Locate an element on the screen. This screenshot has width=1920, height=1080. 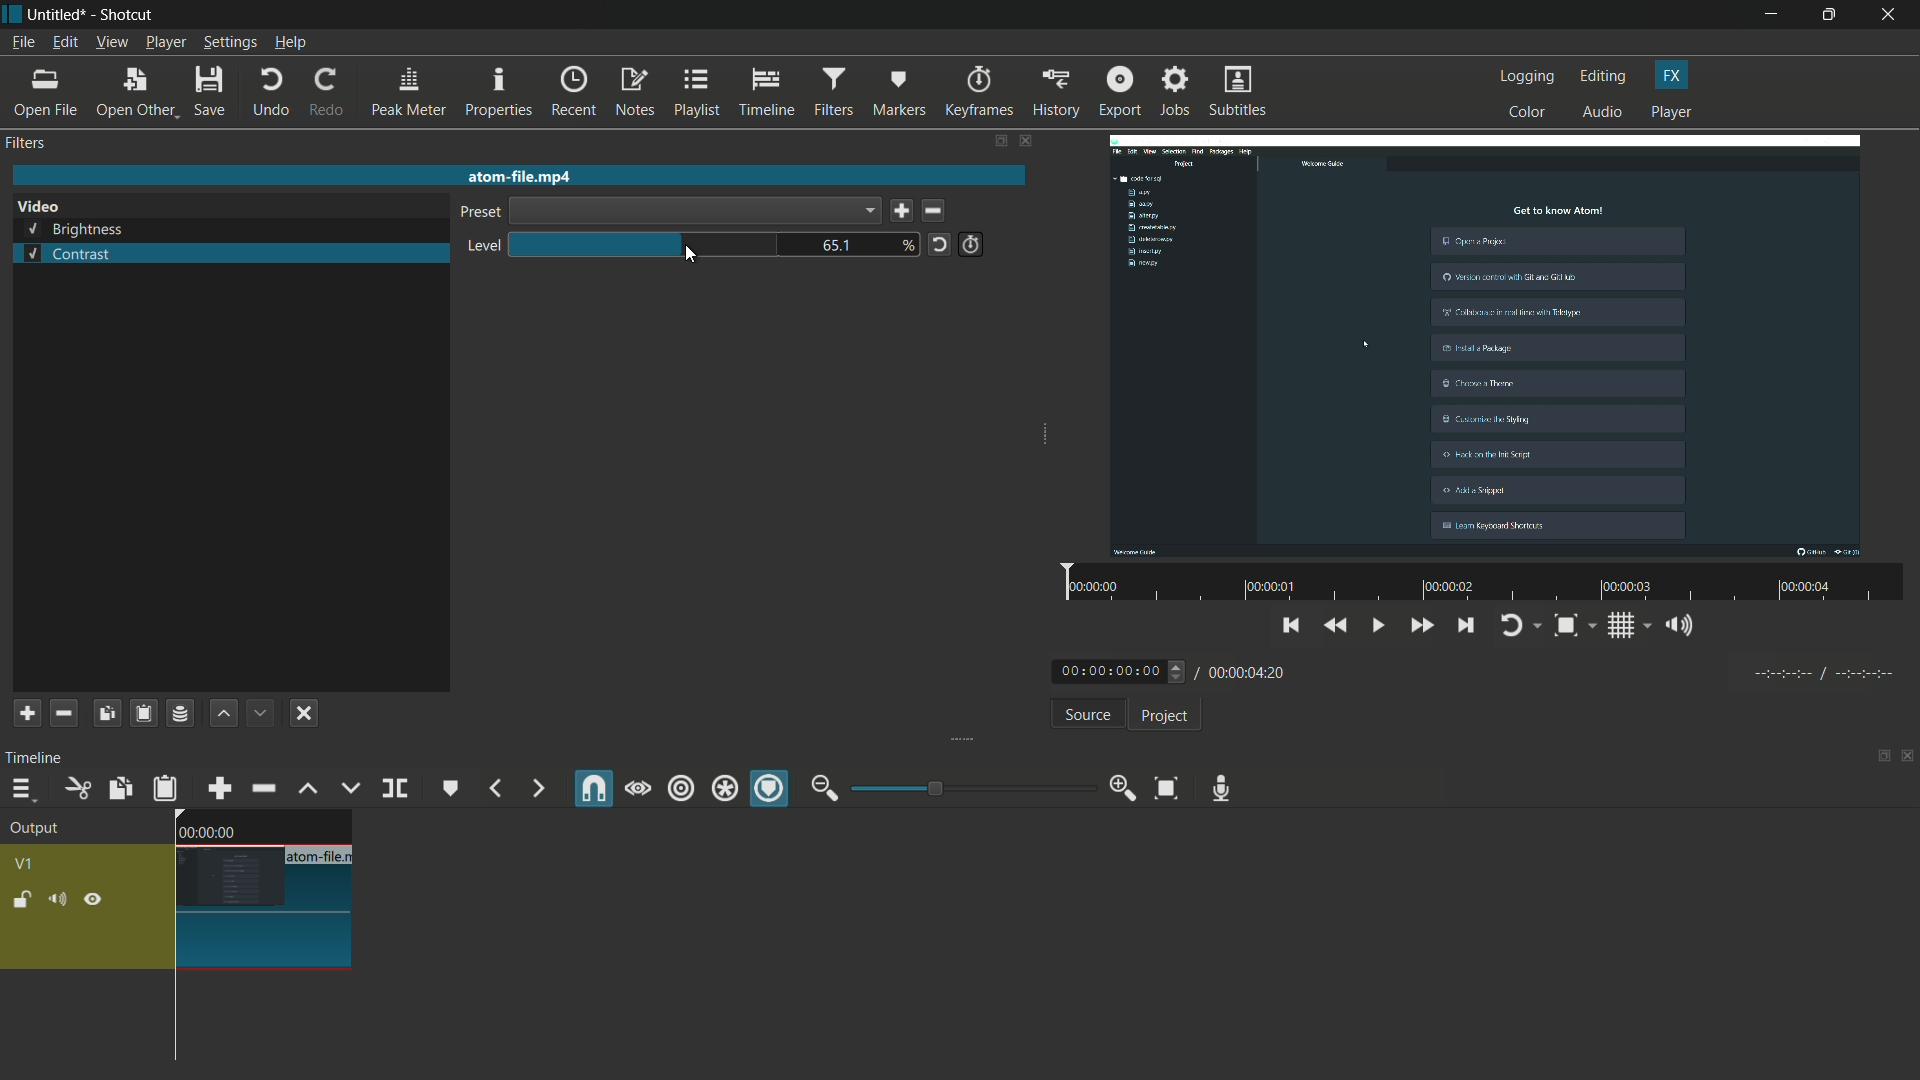
toggle play/pause is located at coordinates (1381, 626).